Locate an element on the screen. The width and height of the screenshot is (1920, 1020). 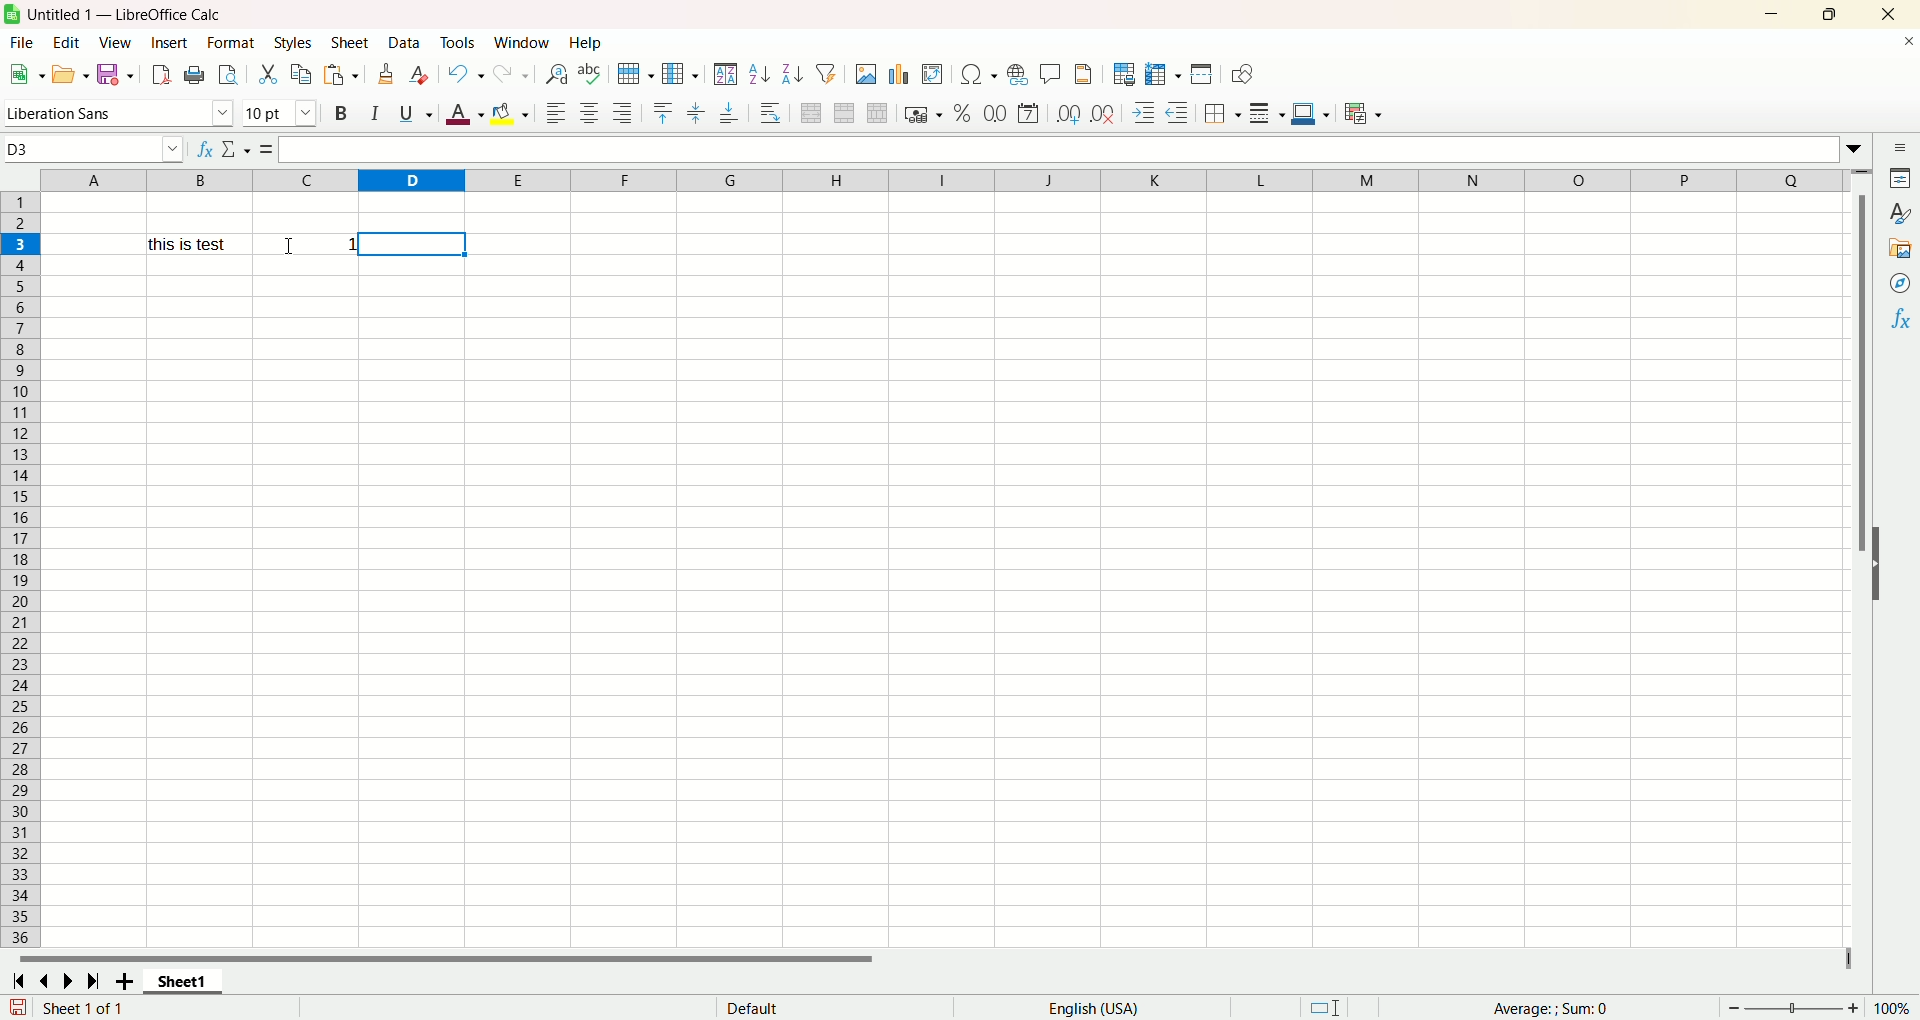
function wizard is located at coordinates (204, 149).